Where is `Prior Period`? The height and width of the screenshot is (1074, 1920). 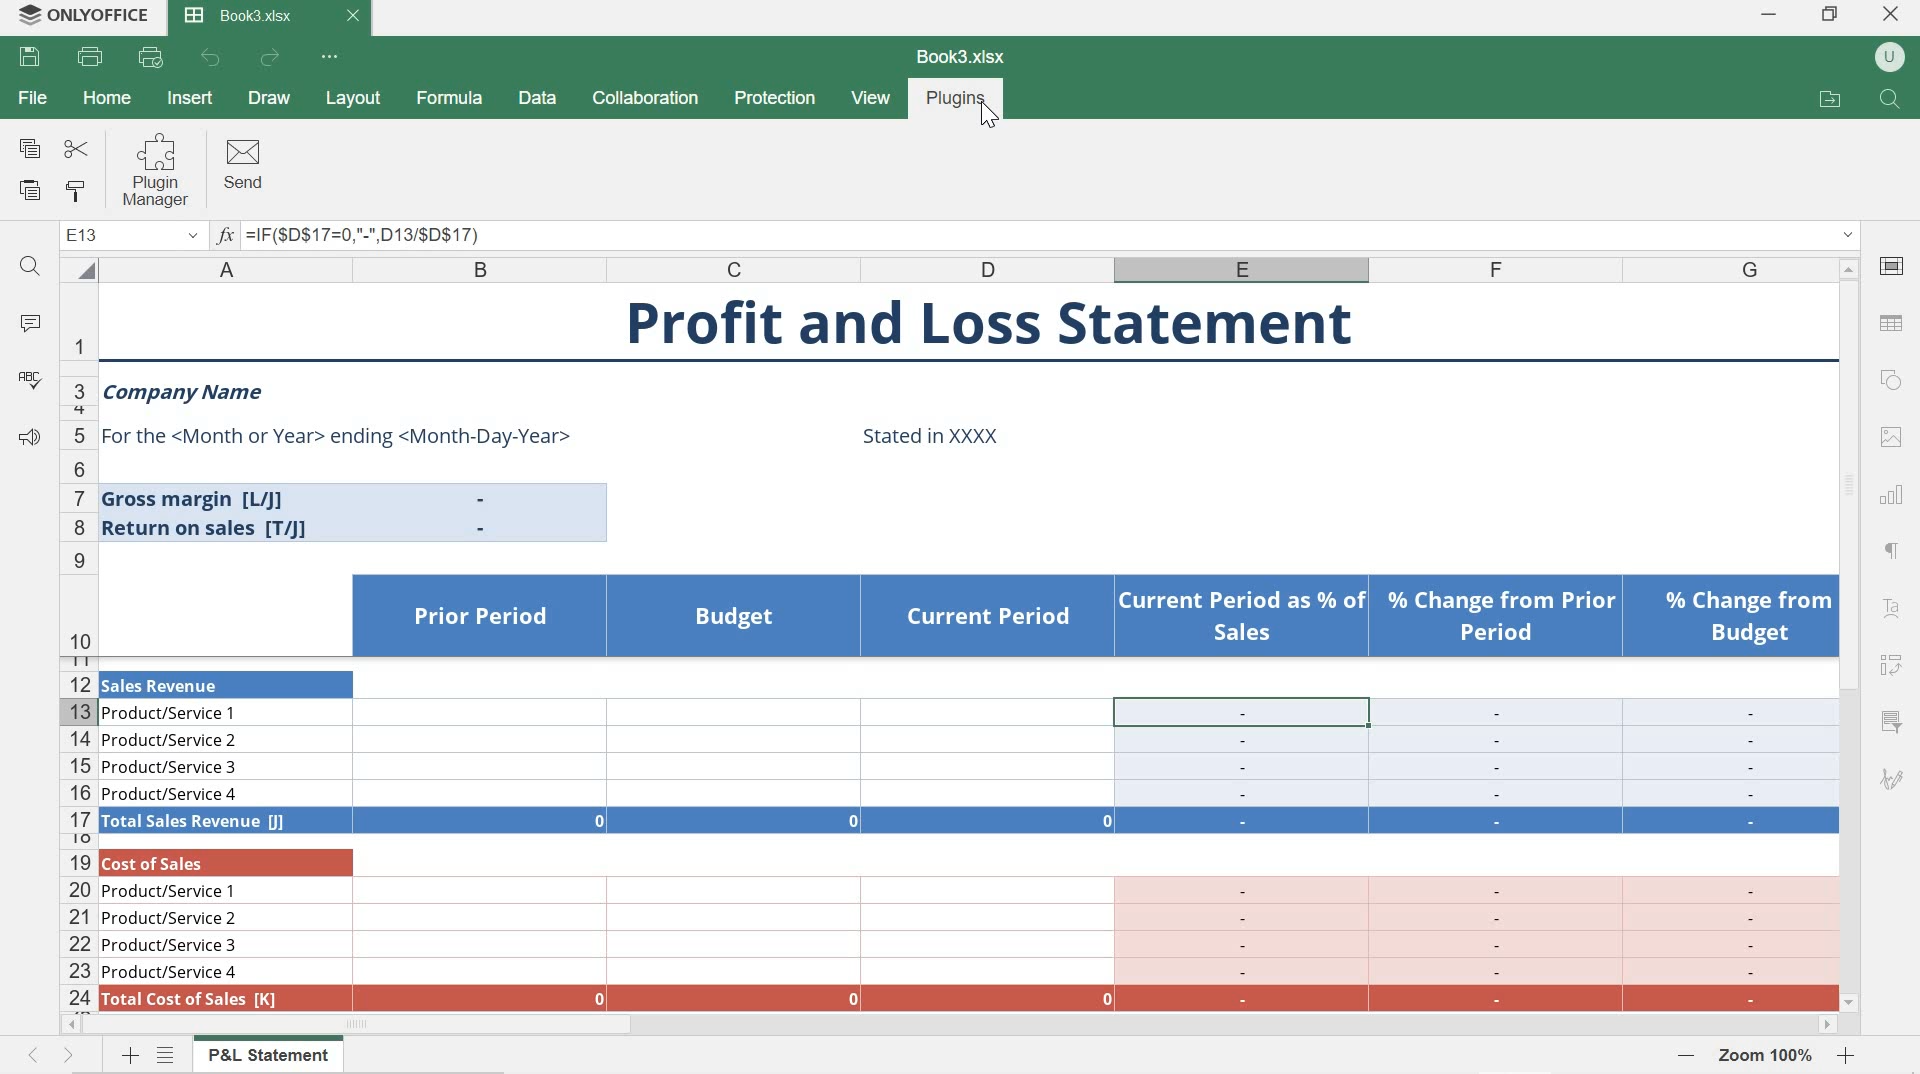 Prior Period is located at coordinates (480, 617).